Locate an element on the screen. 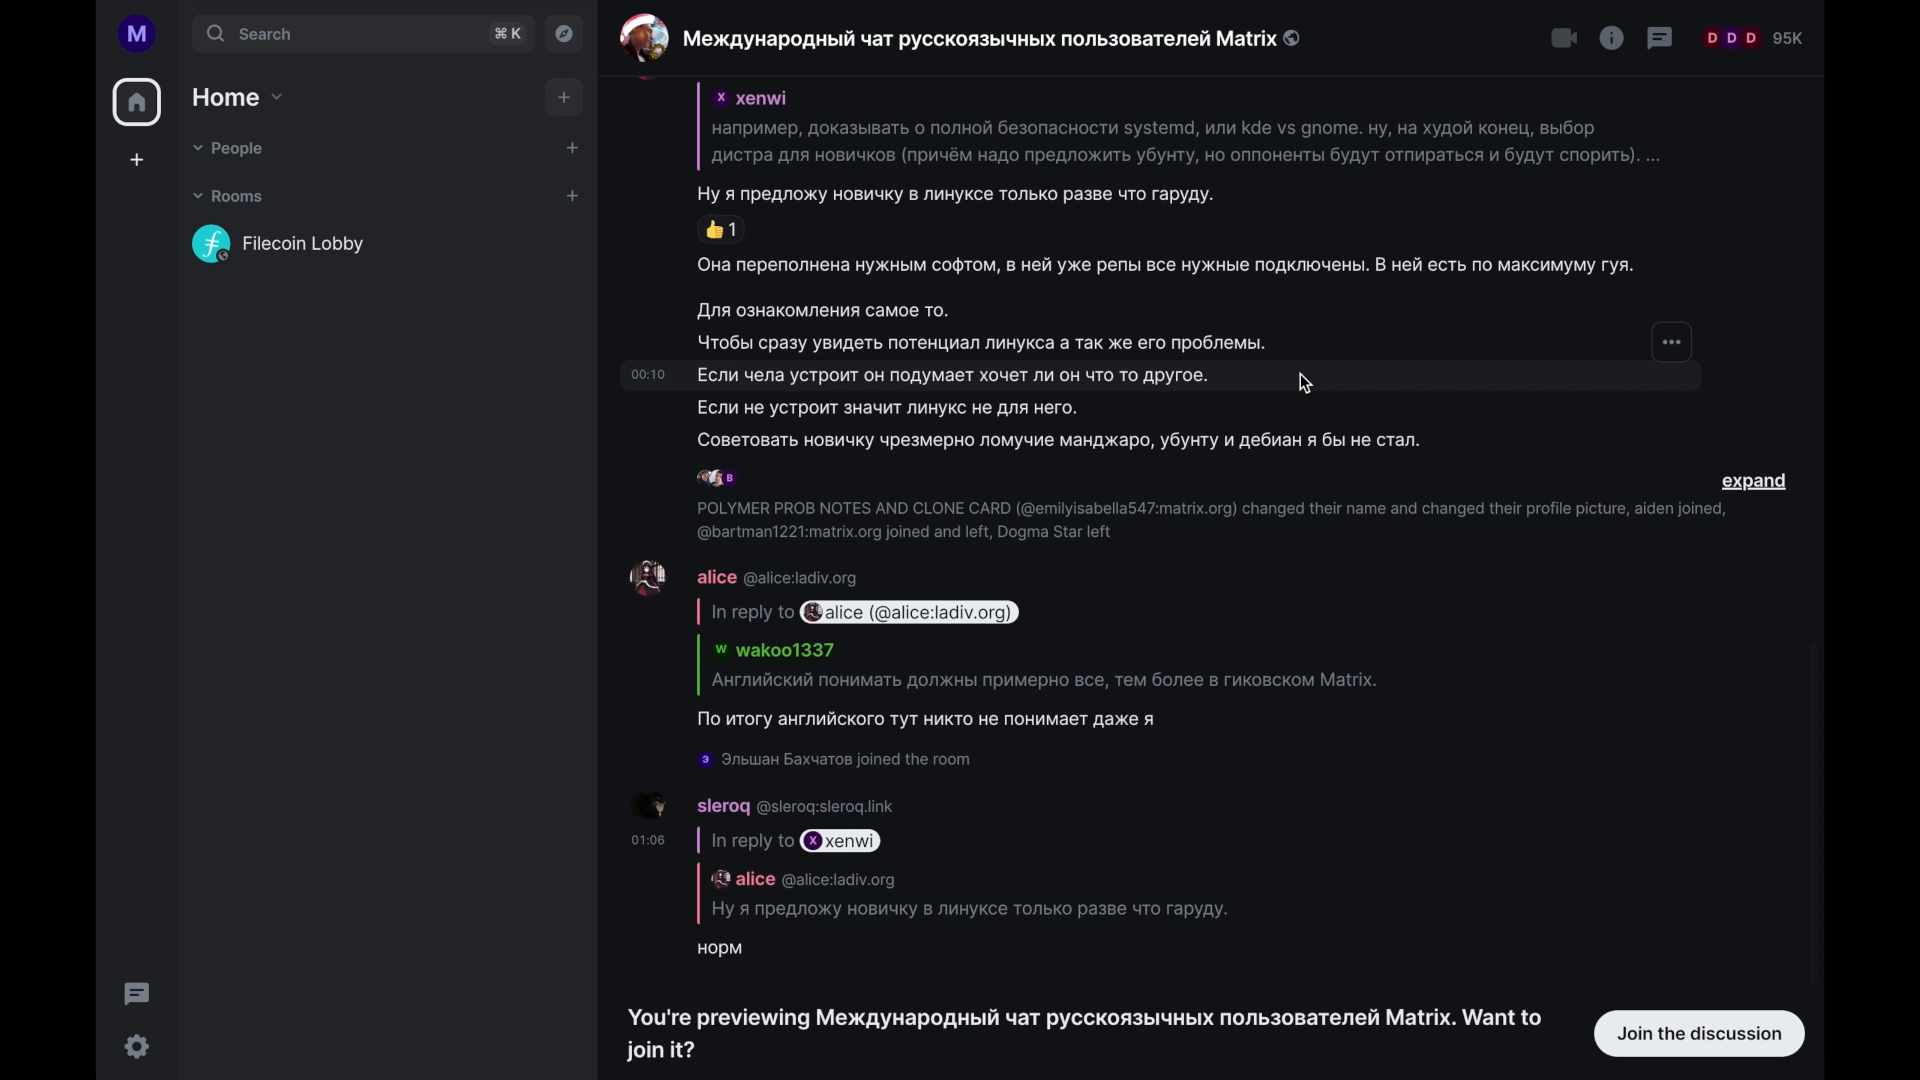 The image size is (1920, 1080). home dropdown is located at coordinates (239, 98).